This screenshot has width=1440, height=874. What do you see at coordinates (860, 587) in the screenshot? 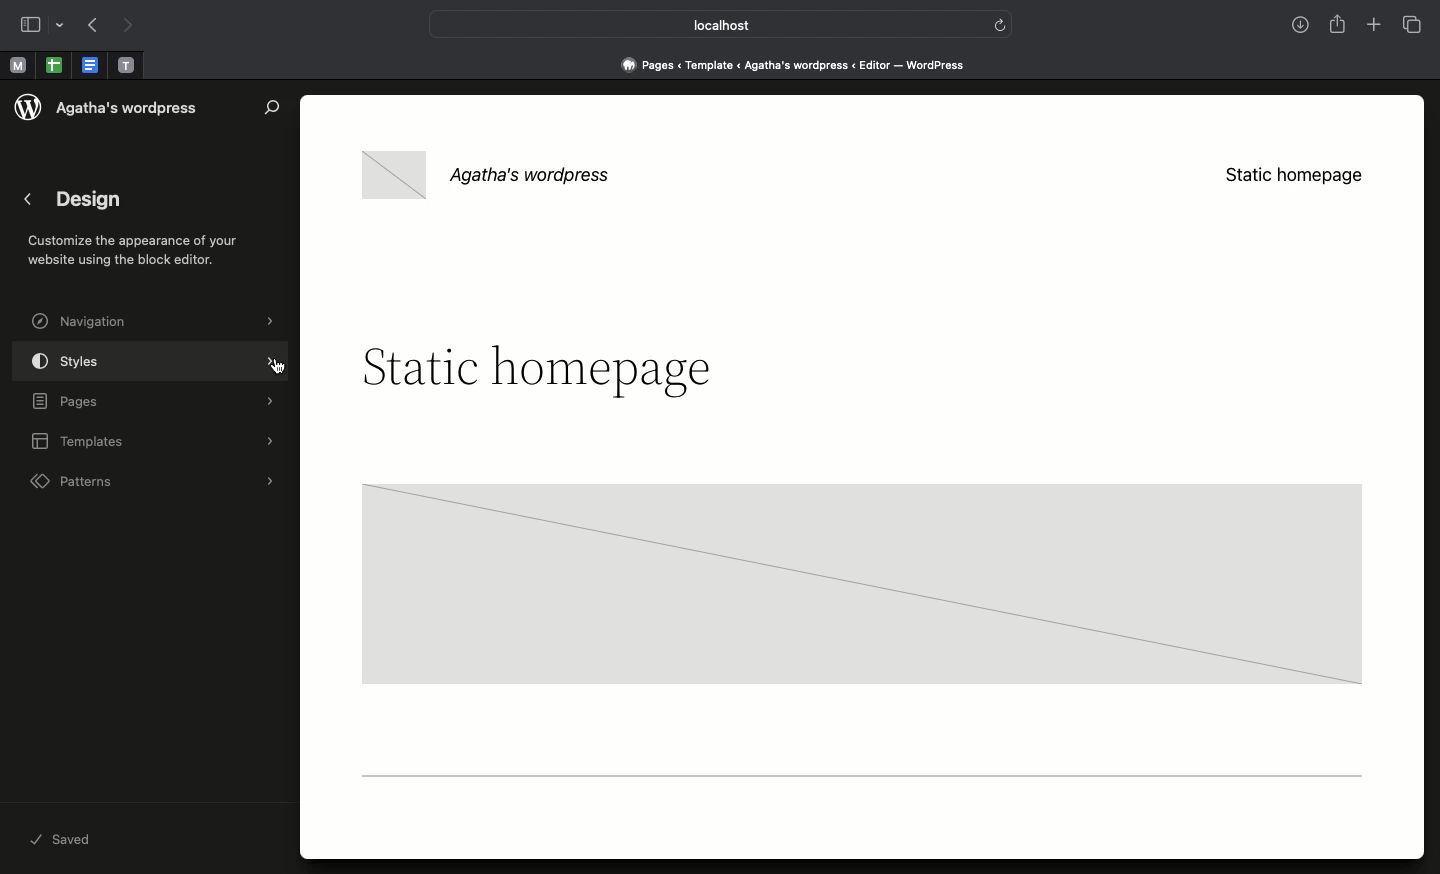
I see `Block` at bounding box center [860, 587].